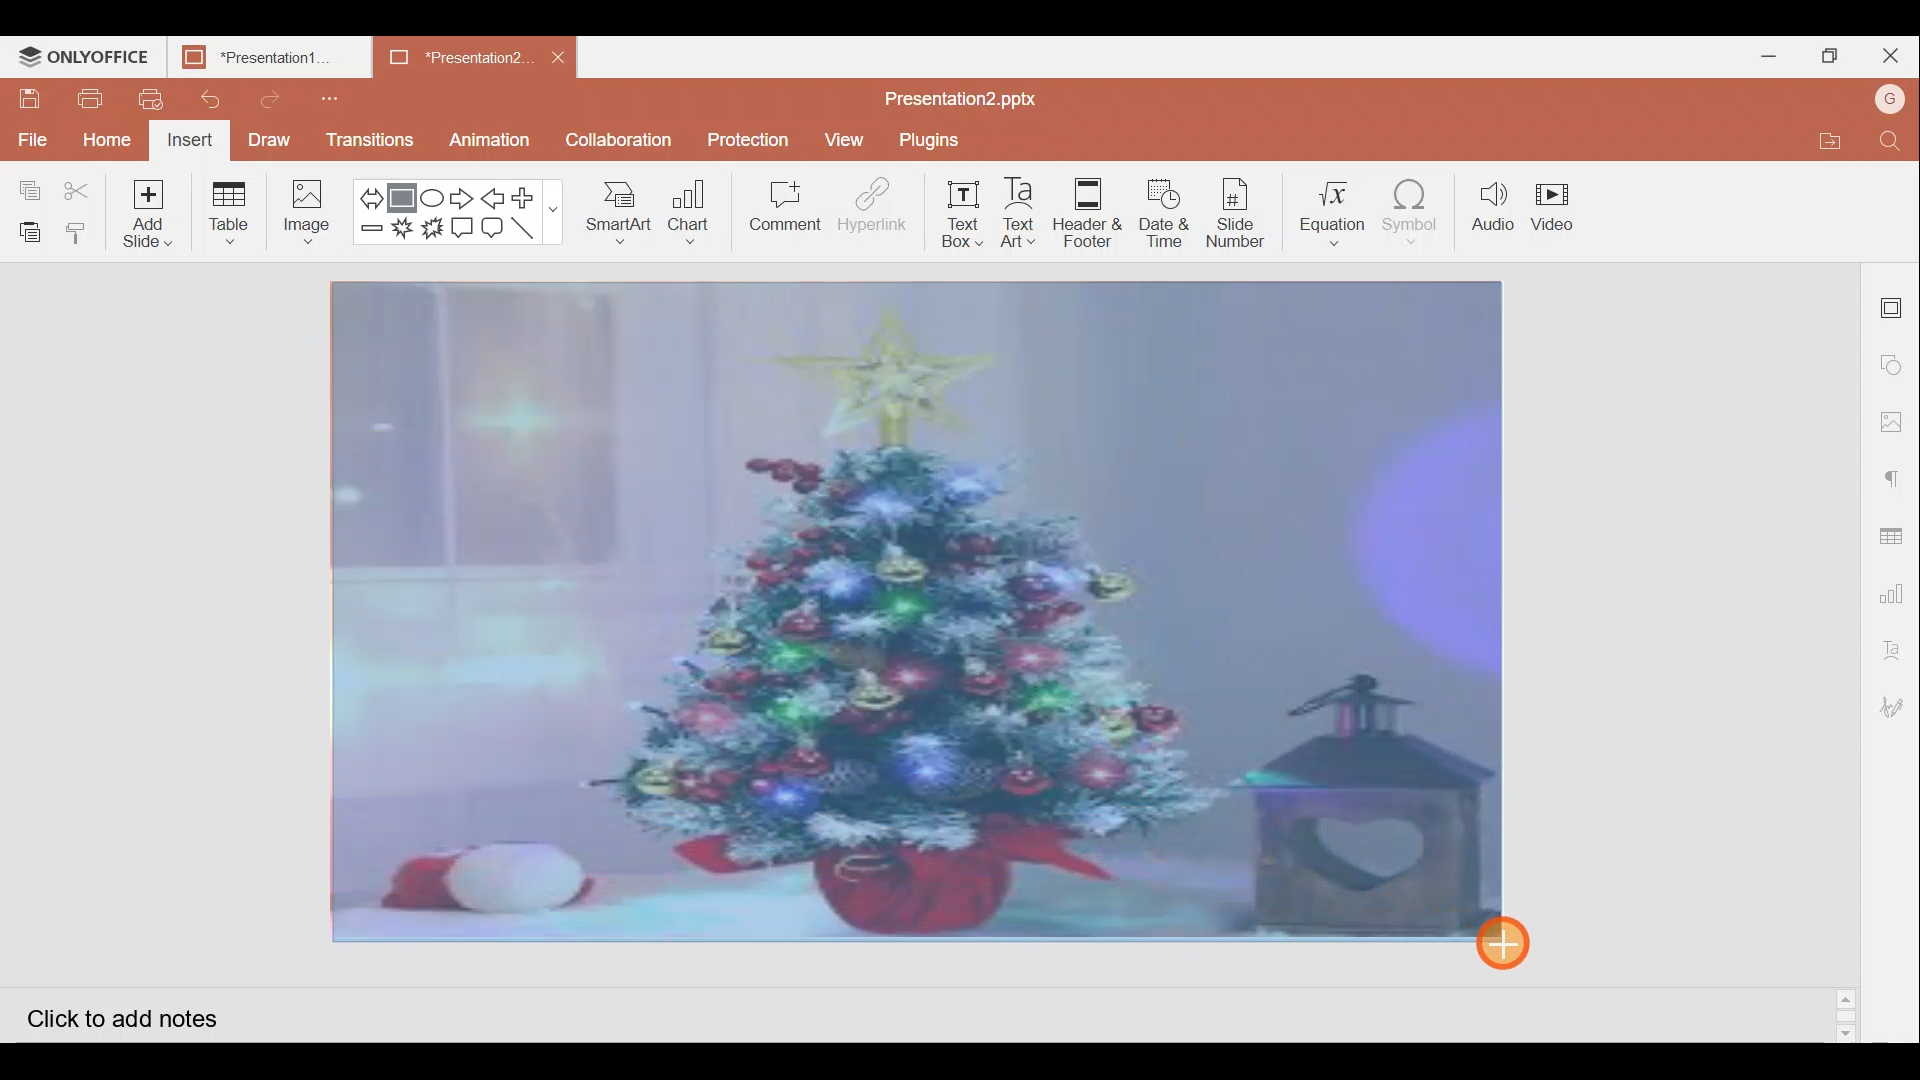  What do you see at coordinates (29, 99) in the screenshot?
I see `Save` at bounding box center [29, 99].